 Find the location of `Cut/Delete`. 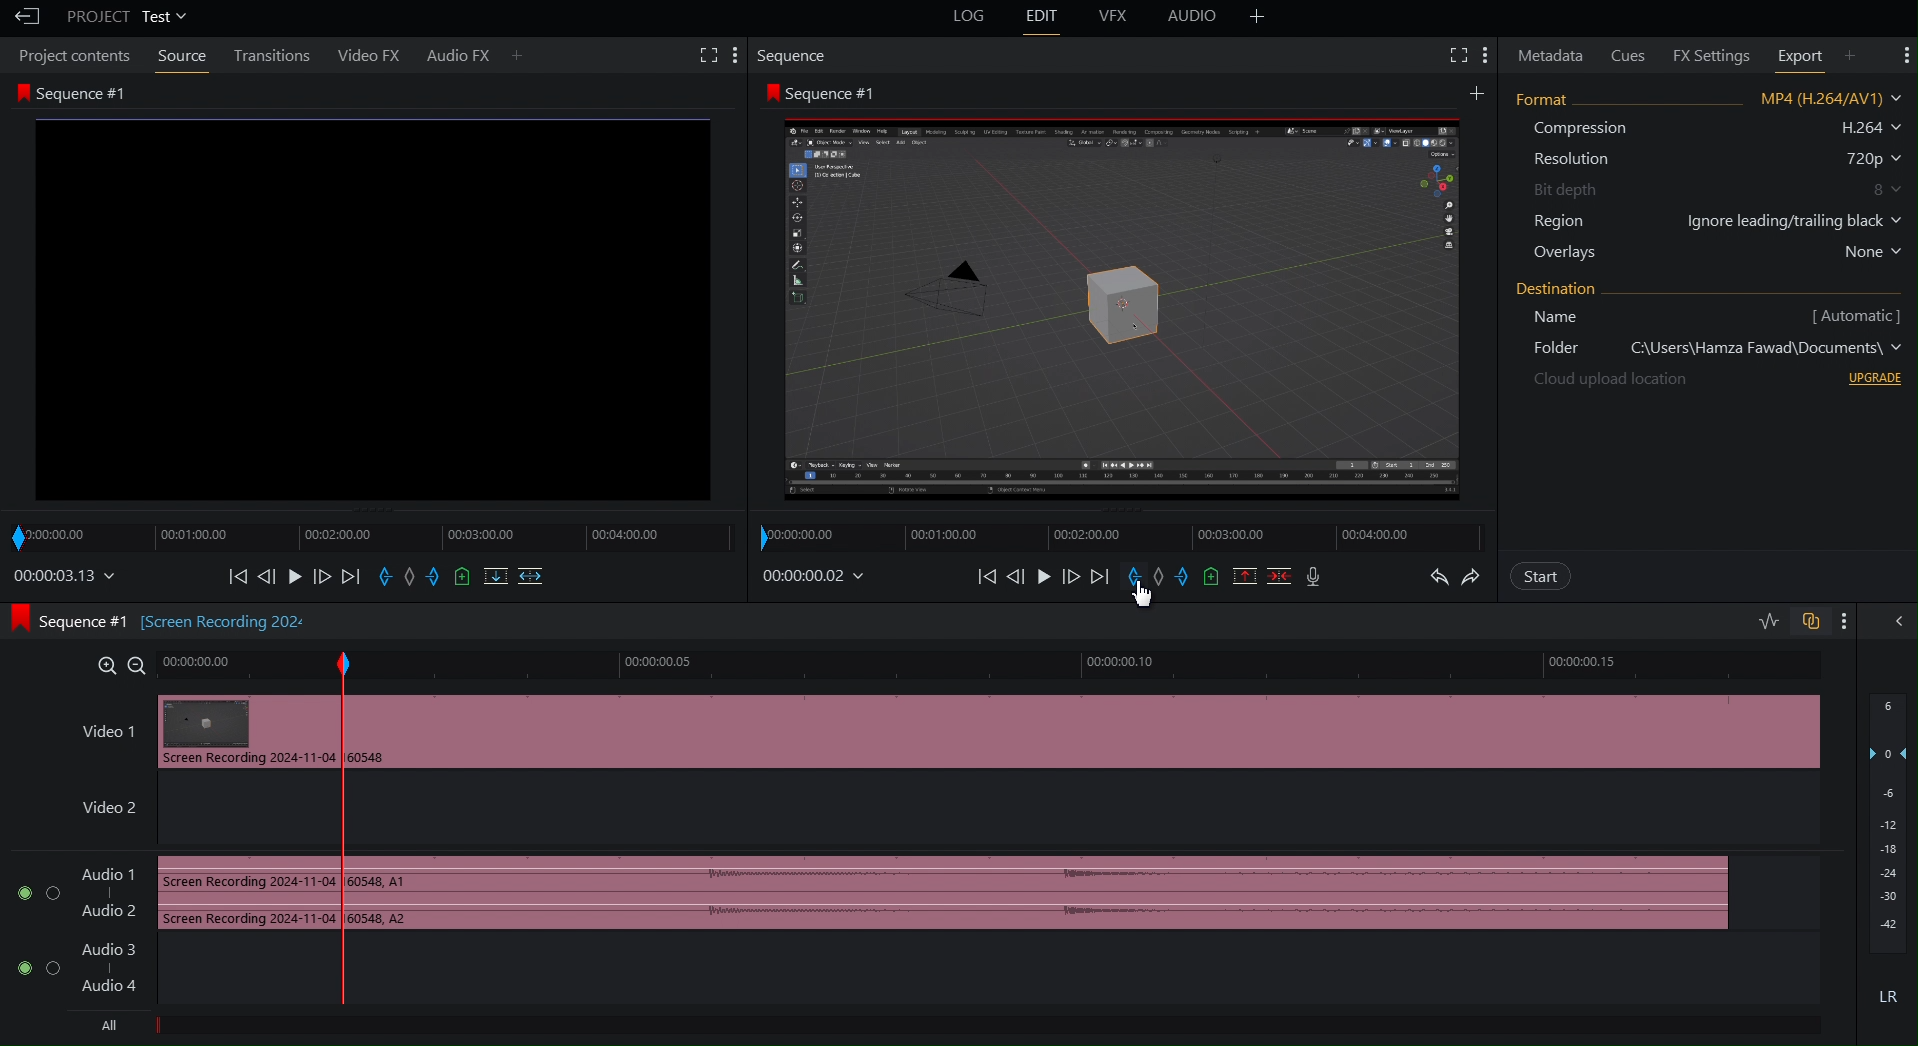

Cut/Delete is located at coordinates (1281, 576).